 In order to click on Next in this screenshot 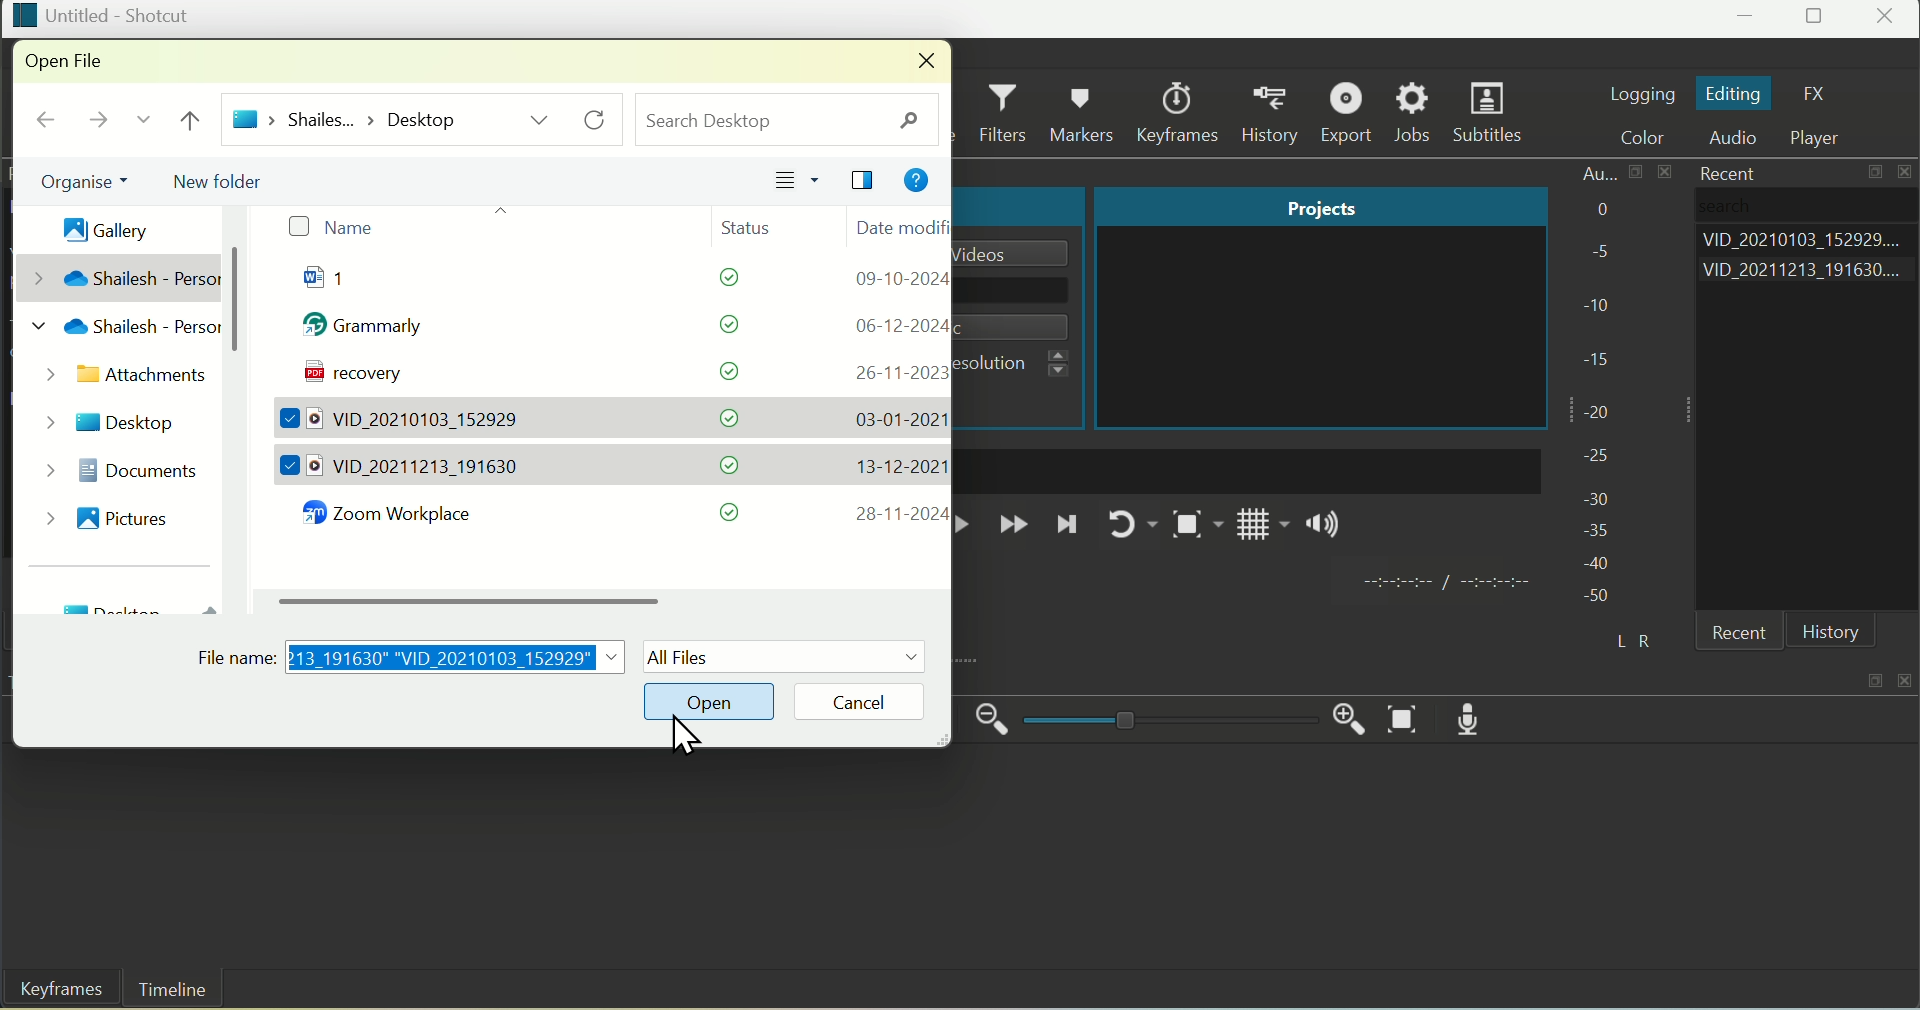, I will do `click(1067, 530)`.